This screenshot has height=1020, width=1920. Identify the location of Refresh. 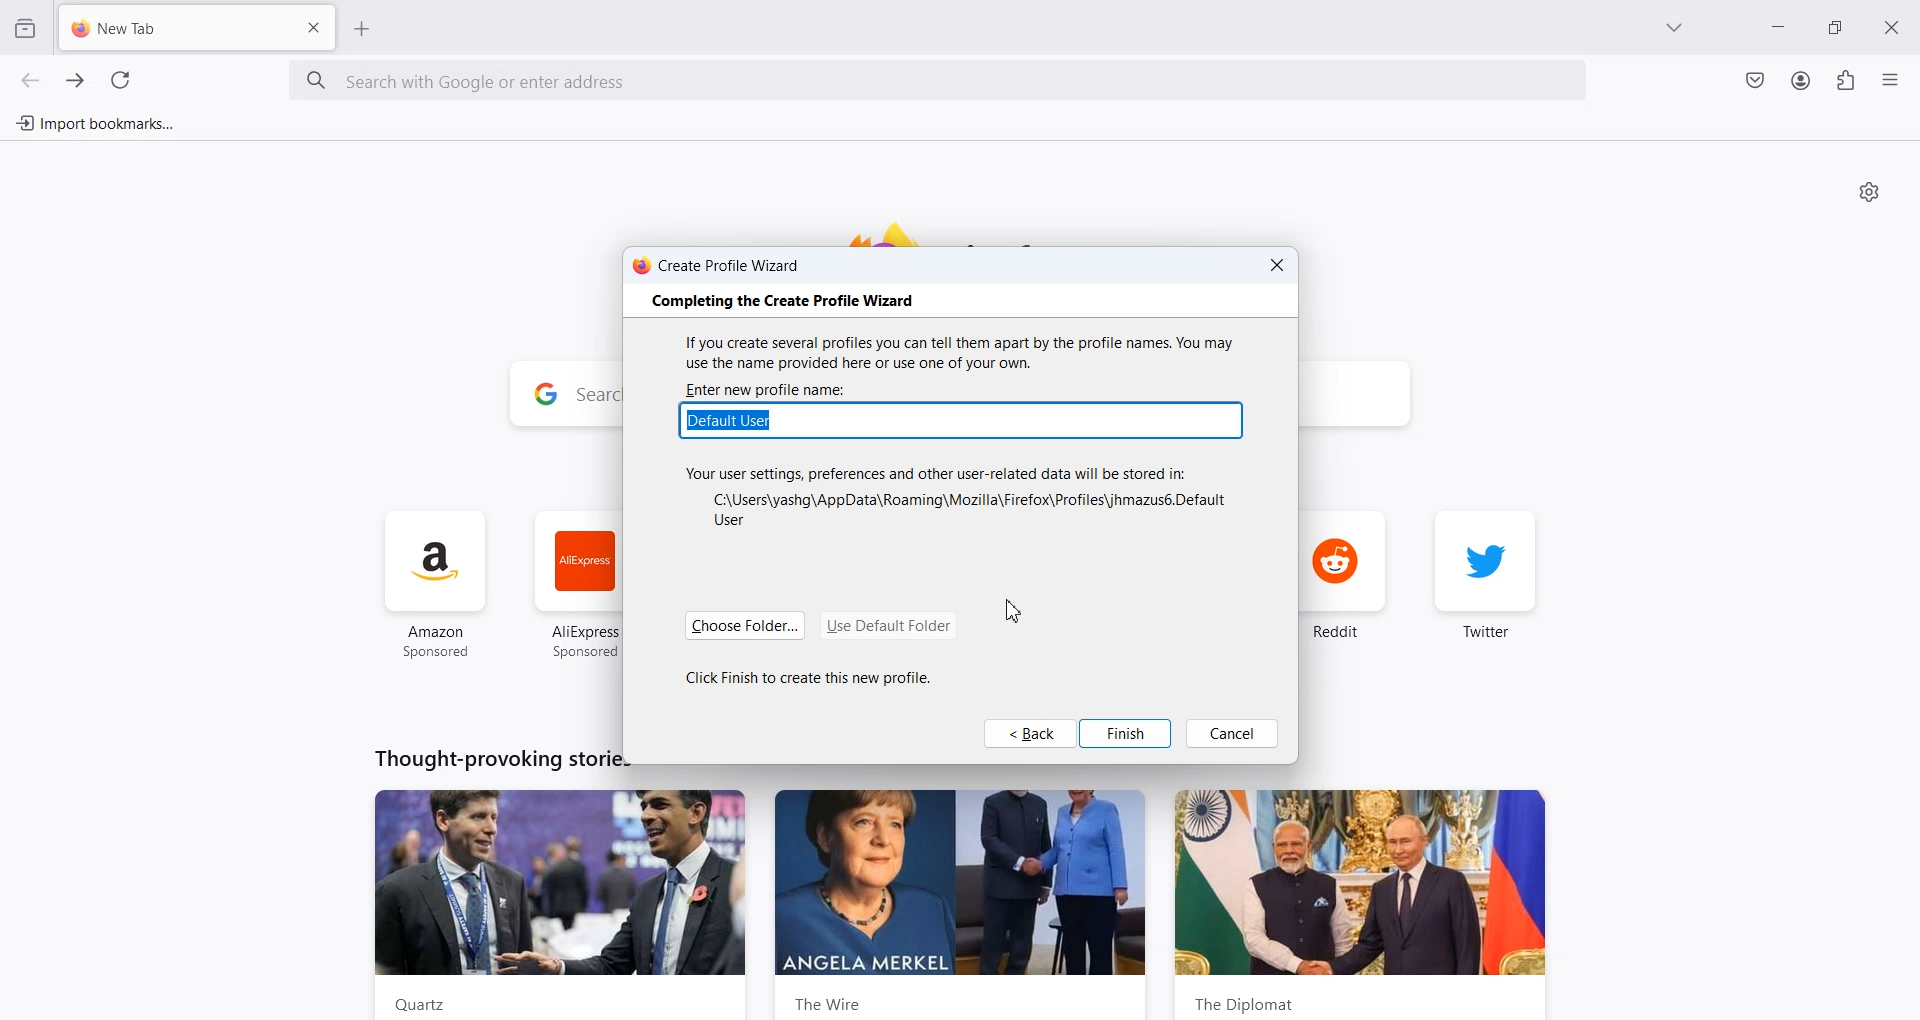
(120, 81).